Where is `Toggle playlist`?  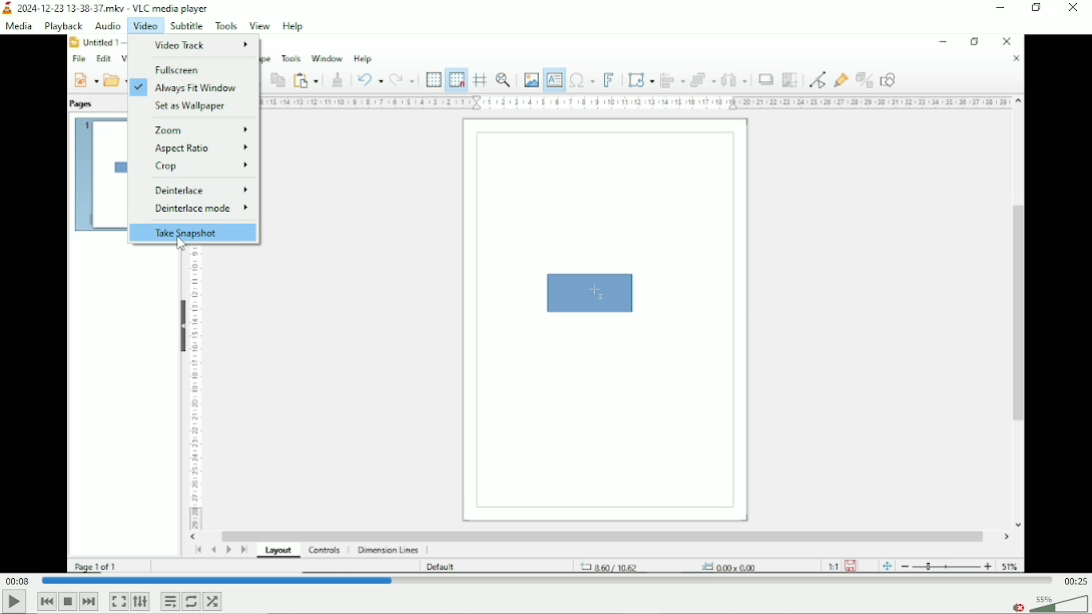
Toggle playlist is located at coordinates (169, 601).